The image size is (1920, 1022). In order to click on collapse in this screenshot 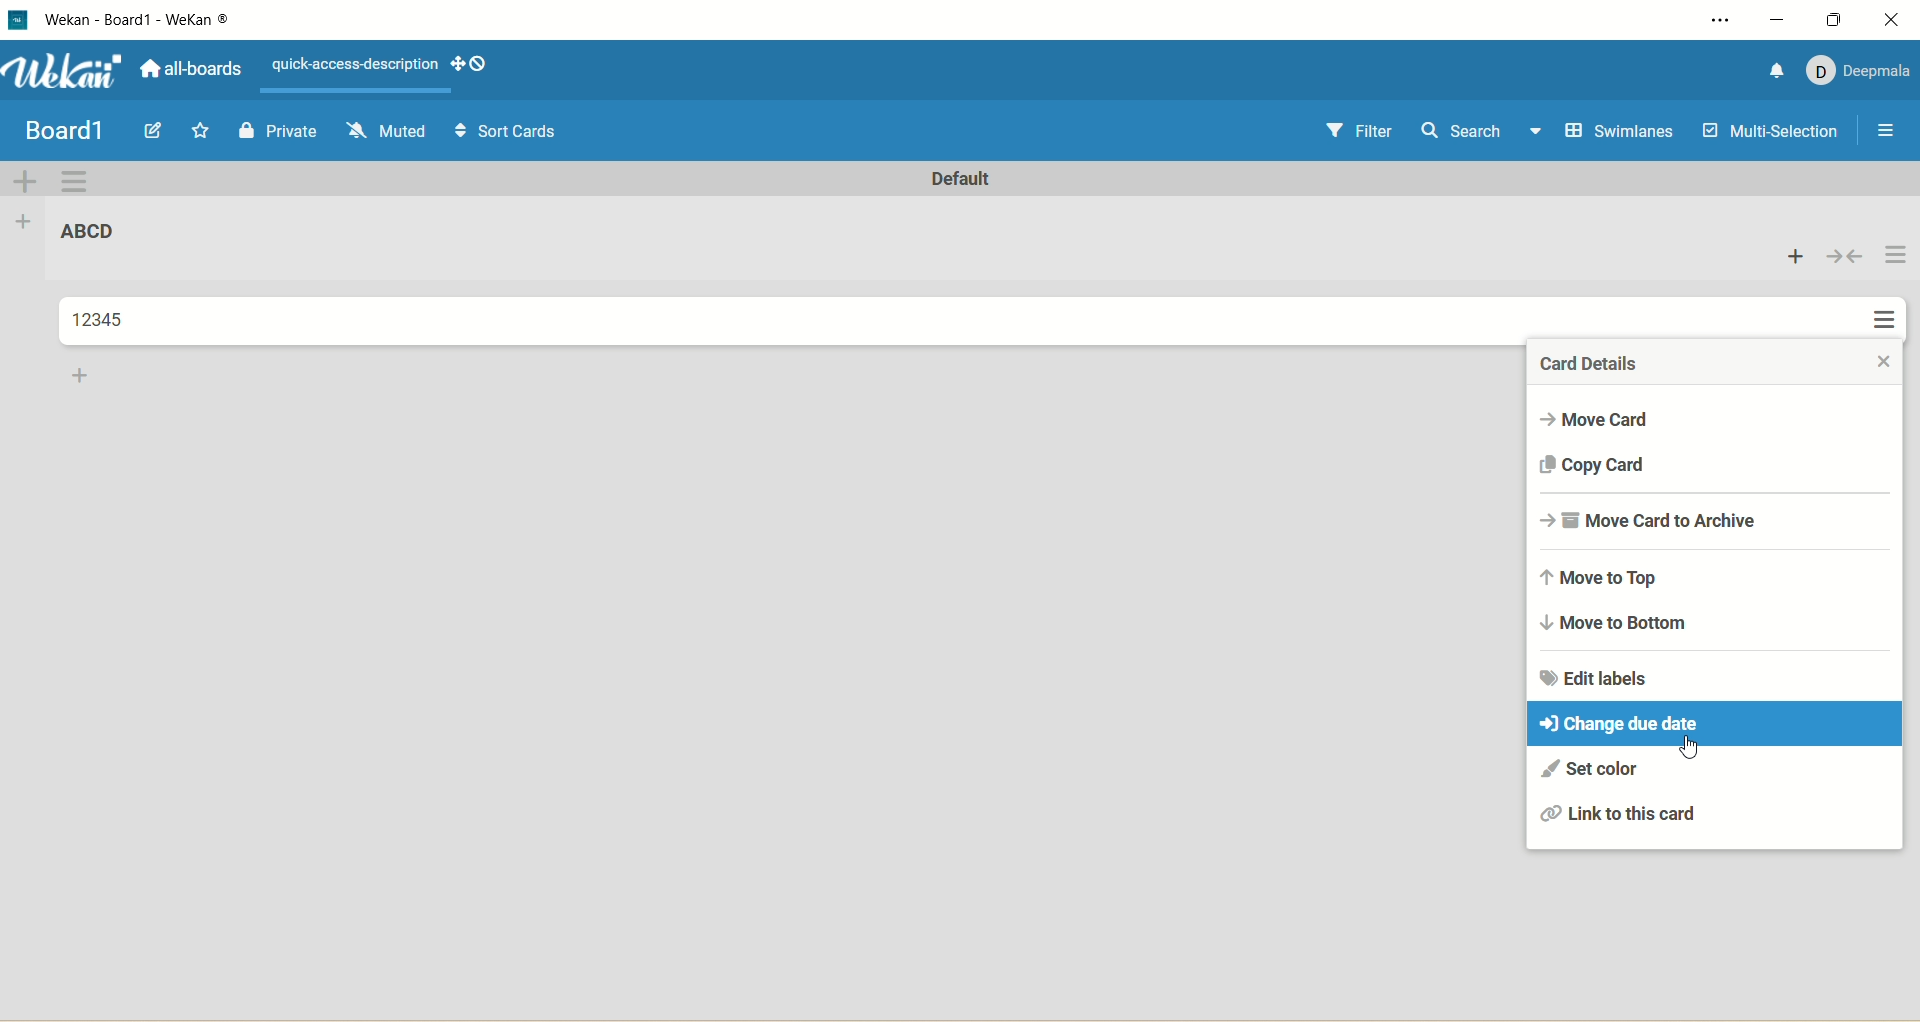, I will do `click(1846, 256)`.